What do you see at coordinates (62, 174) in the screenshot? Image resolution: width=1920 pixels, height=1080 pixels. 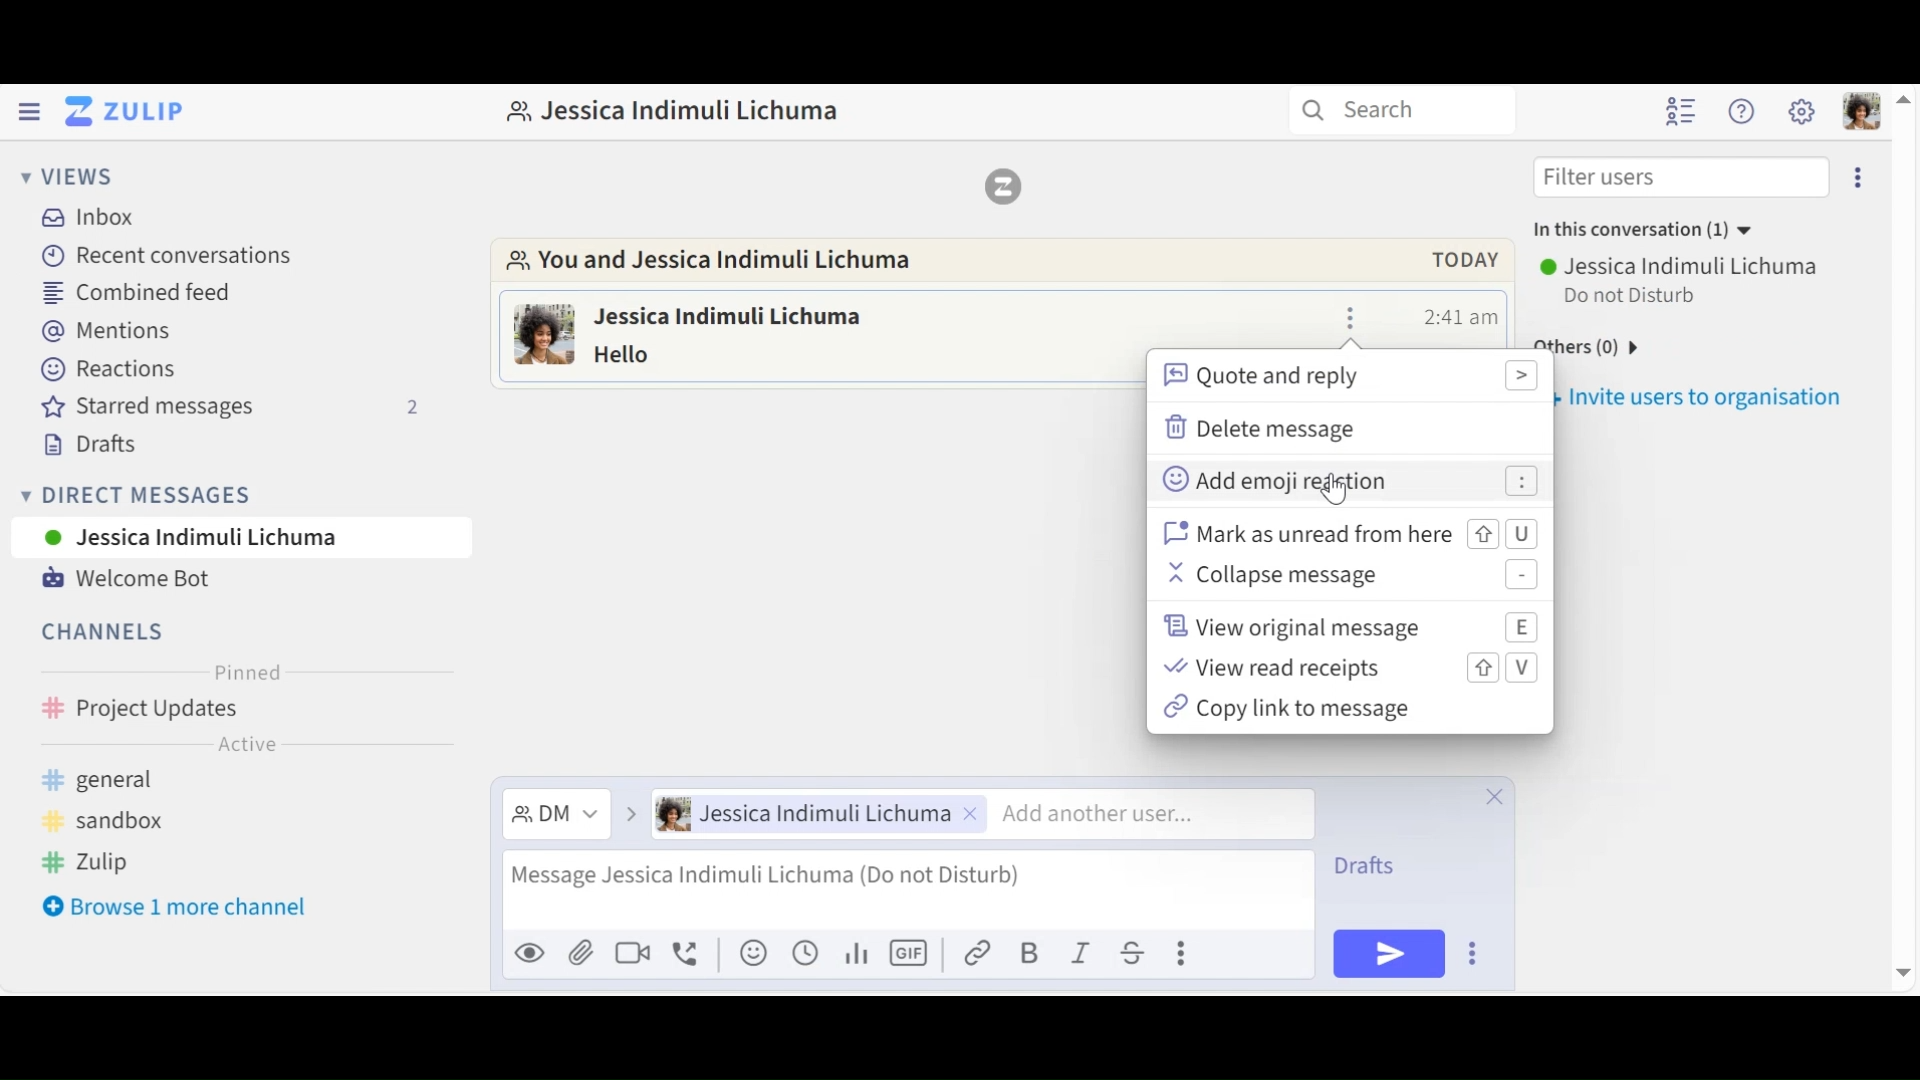 I see `Views` at bounding box center [62, 174].